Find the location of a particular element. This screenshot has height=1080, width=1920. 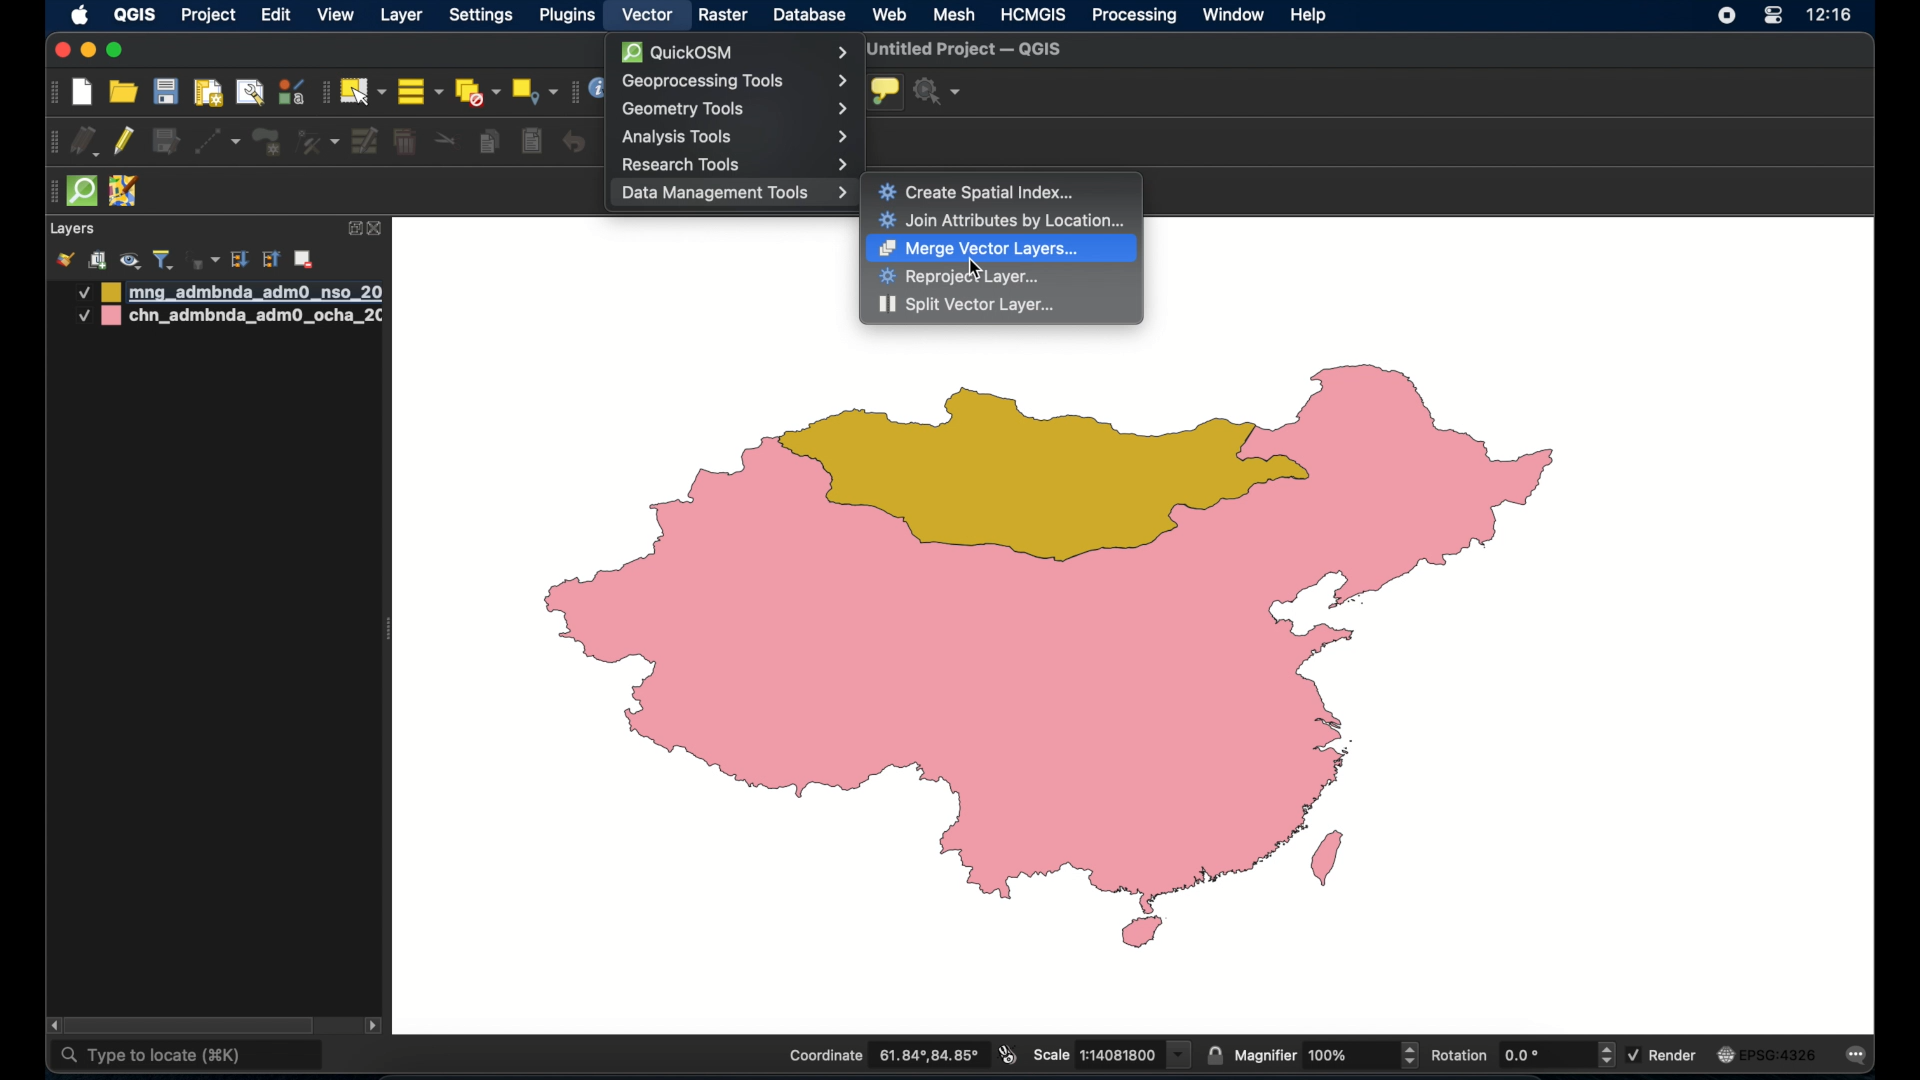

screen recorder icon is located at coordinates (1724, 16).